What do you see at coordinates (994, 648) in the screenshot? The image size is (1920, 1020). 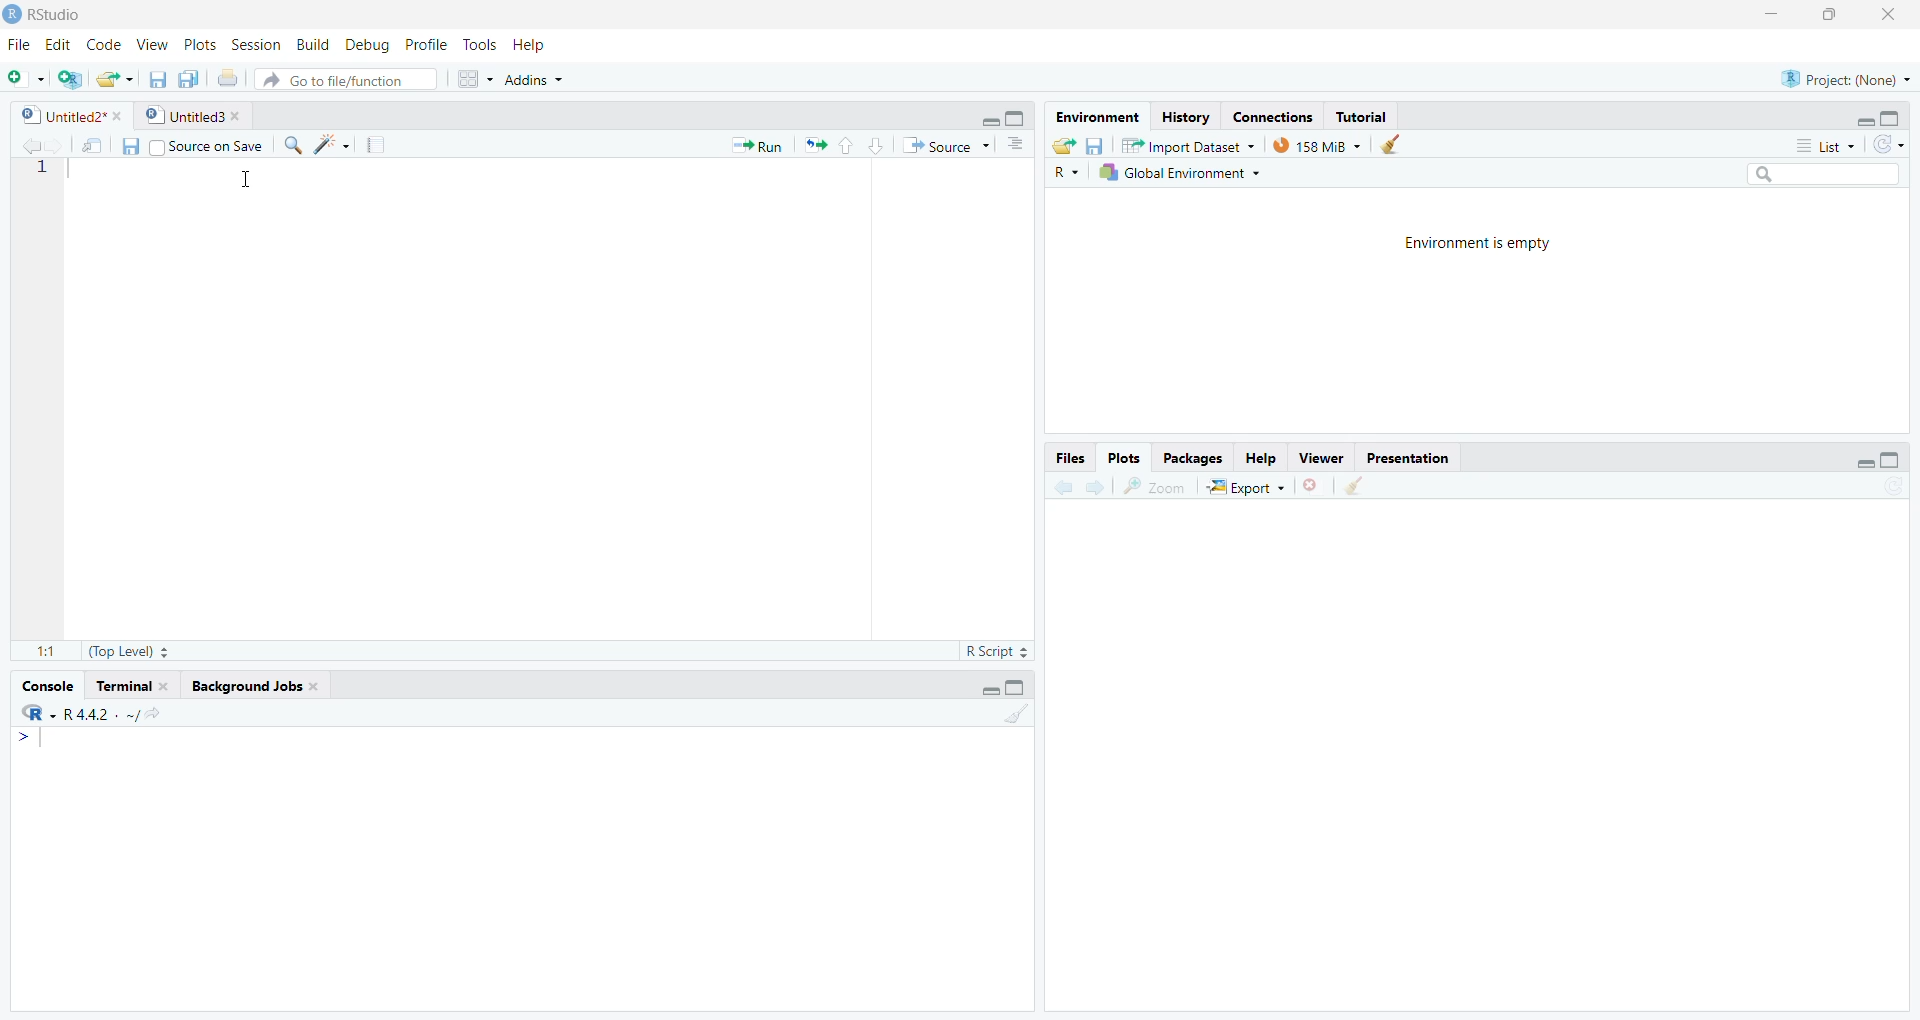 I see `RScript ` at bounding box center [994, 648].